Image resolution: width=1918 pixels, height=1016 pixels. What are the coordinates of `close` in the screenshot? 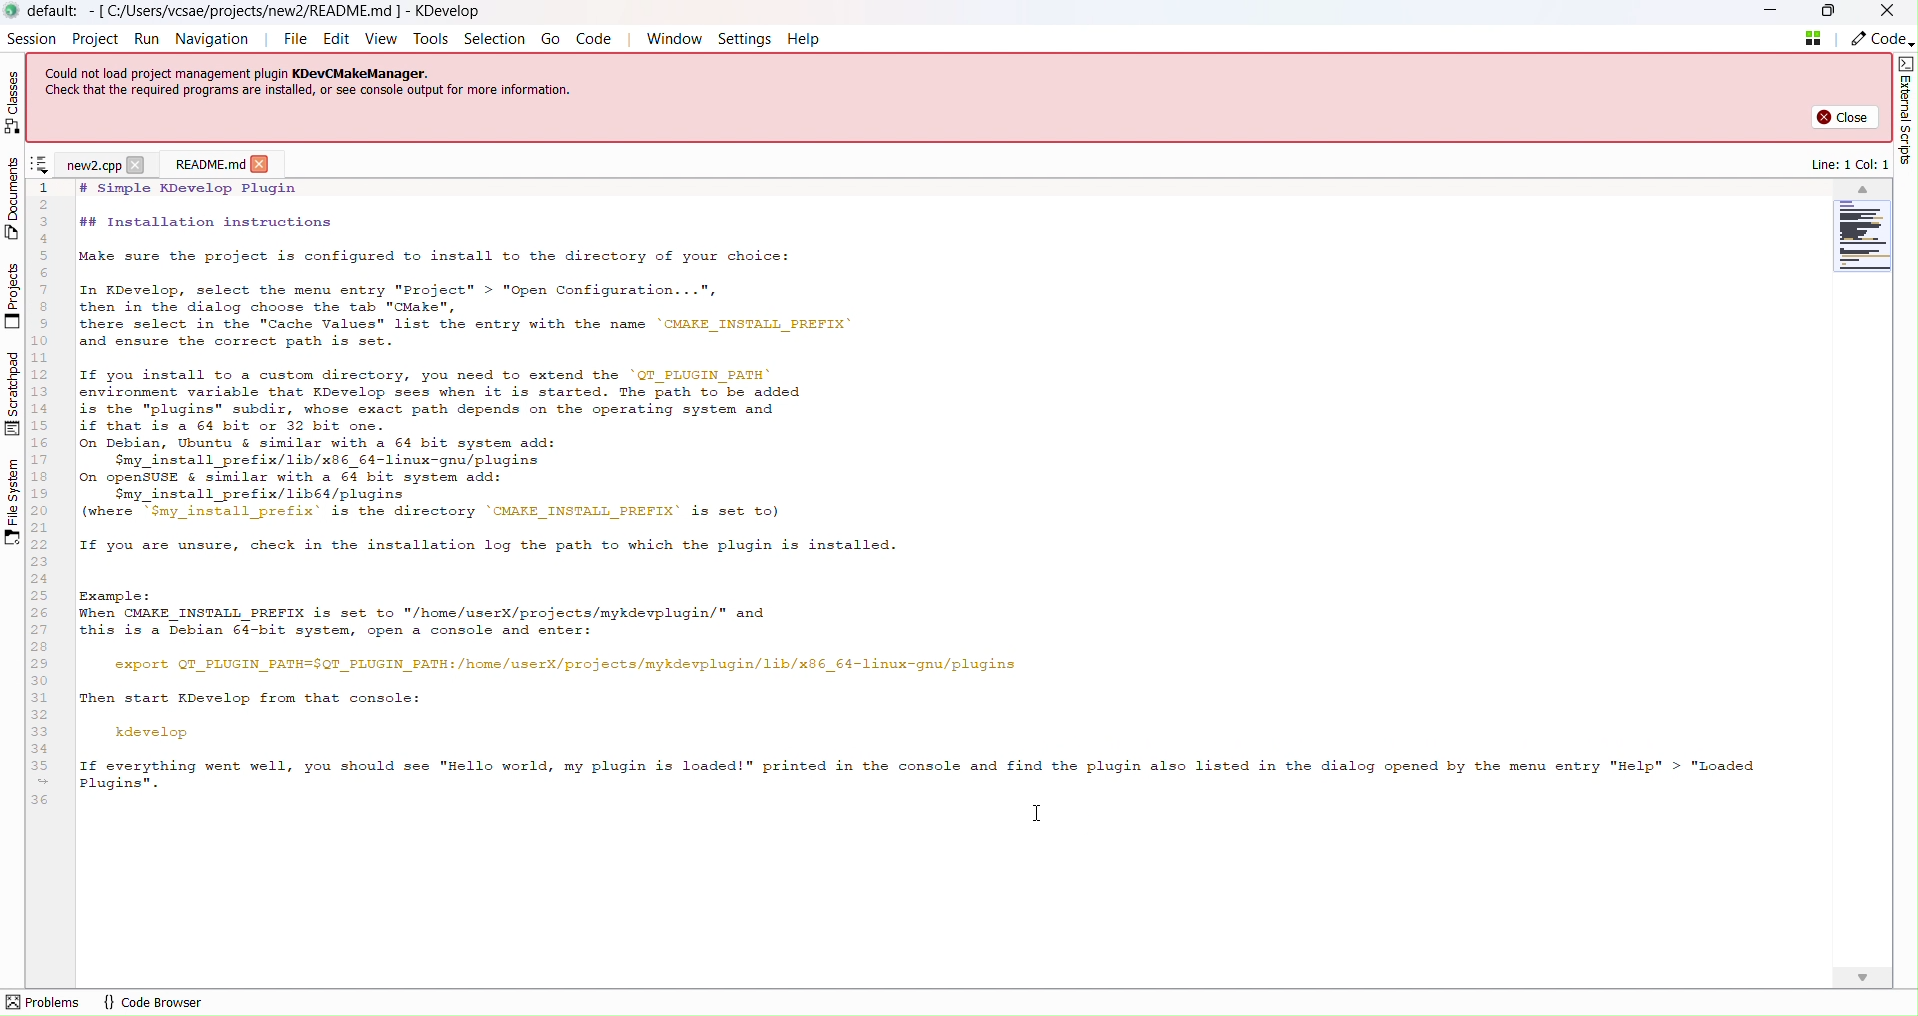 It's located at (261, 164).